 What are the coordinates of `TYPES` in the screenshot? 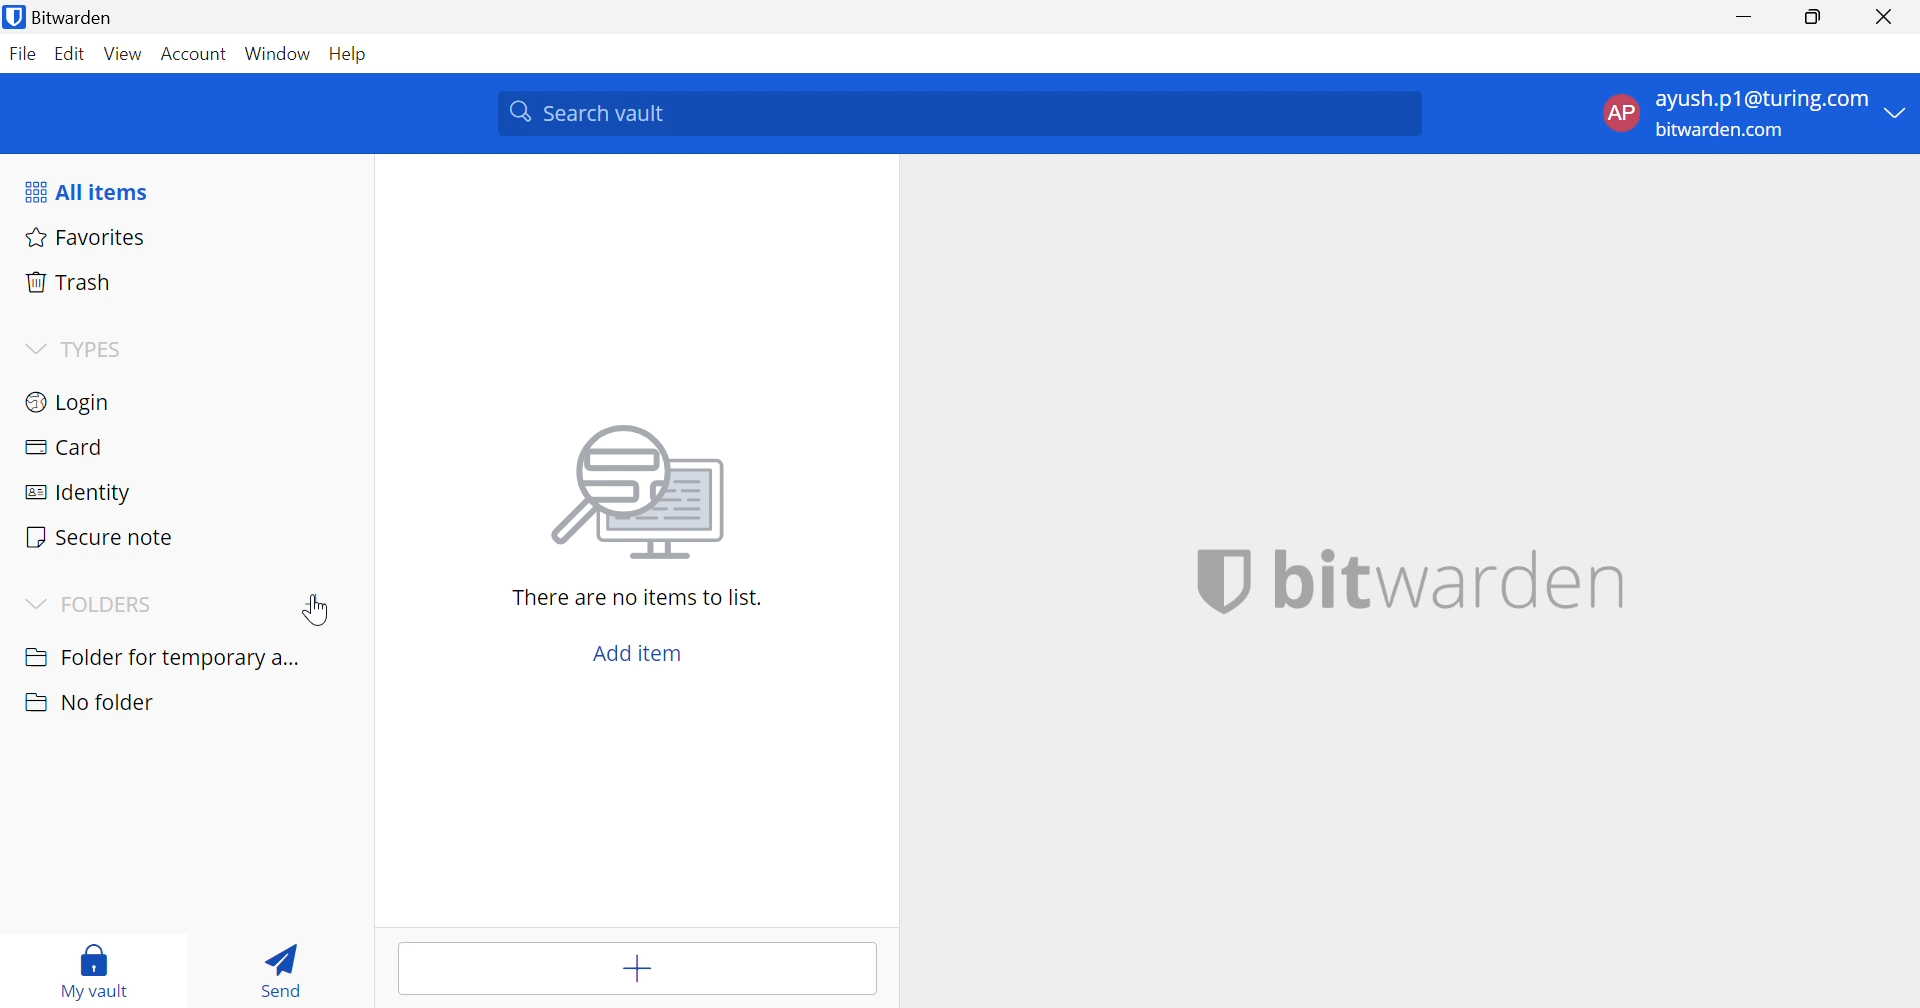 It's located at (93, 348).